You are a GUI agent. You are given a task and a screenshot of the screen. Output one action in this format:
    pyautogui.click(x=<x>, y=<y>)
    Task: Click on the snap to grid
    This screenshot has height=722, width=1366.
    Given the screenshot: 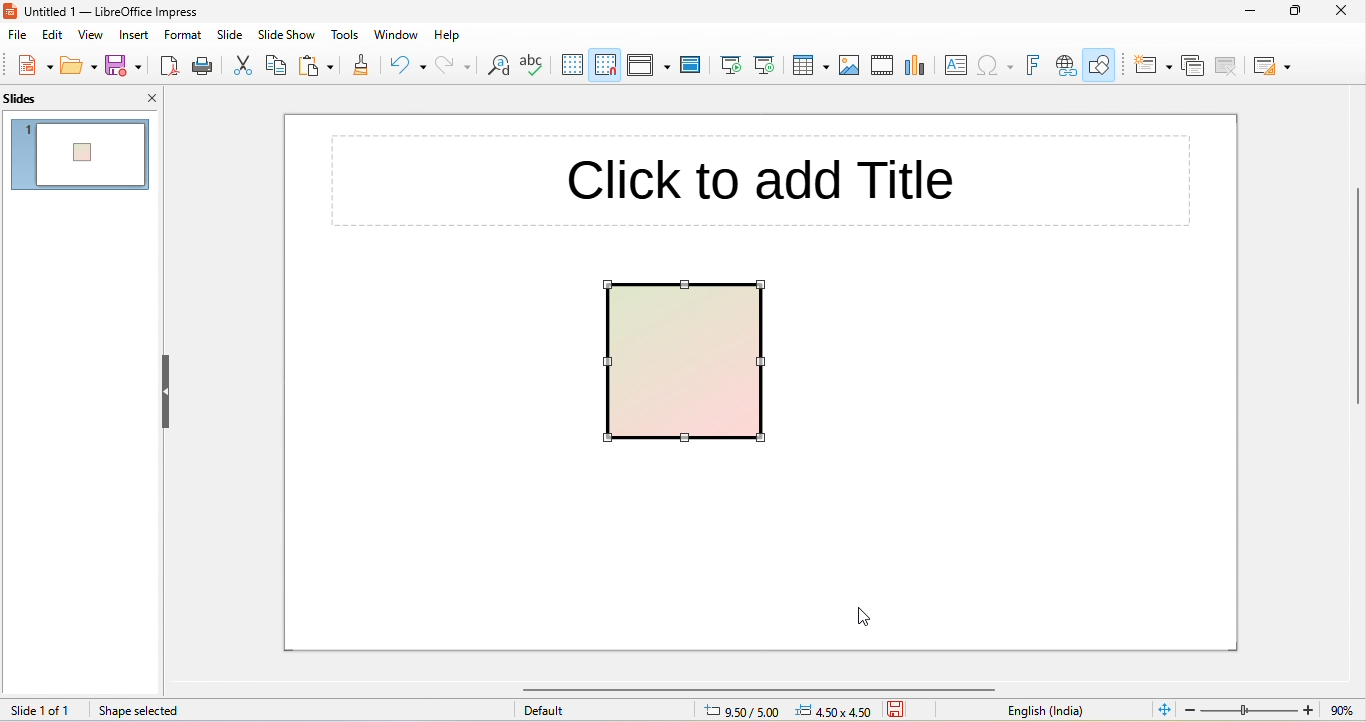 What is the action you would take?
    pyautogui.click(x=604, y=65)
    